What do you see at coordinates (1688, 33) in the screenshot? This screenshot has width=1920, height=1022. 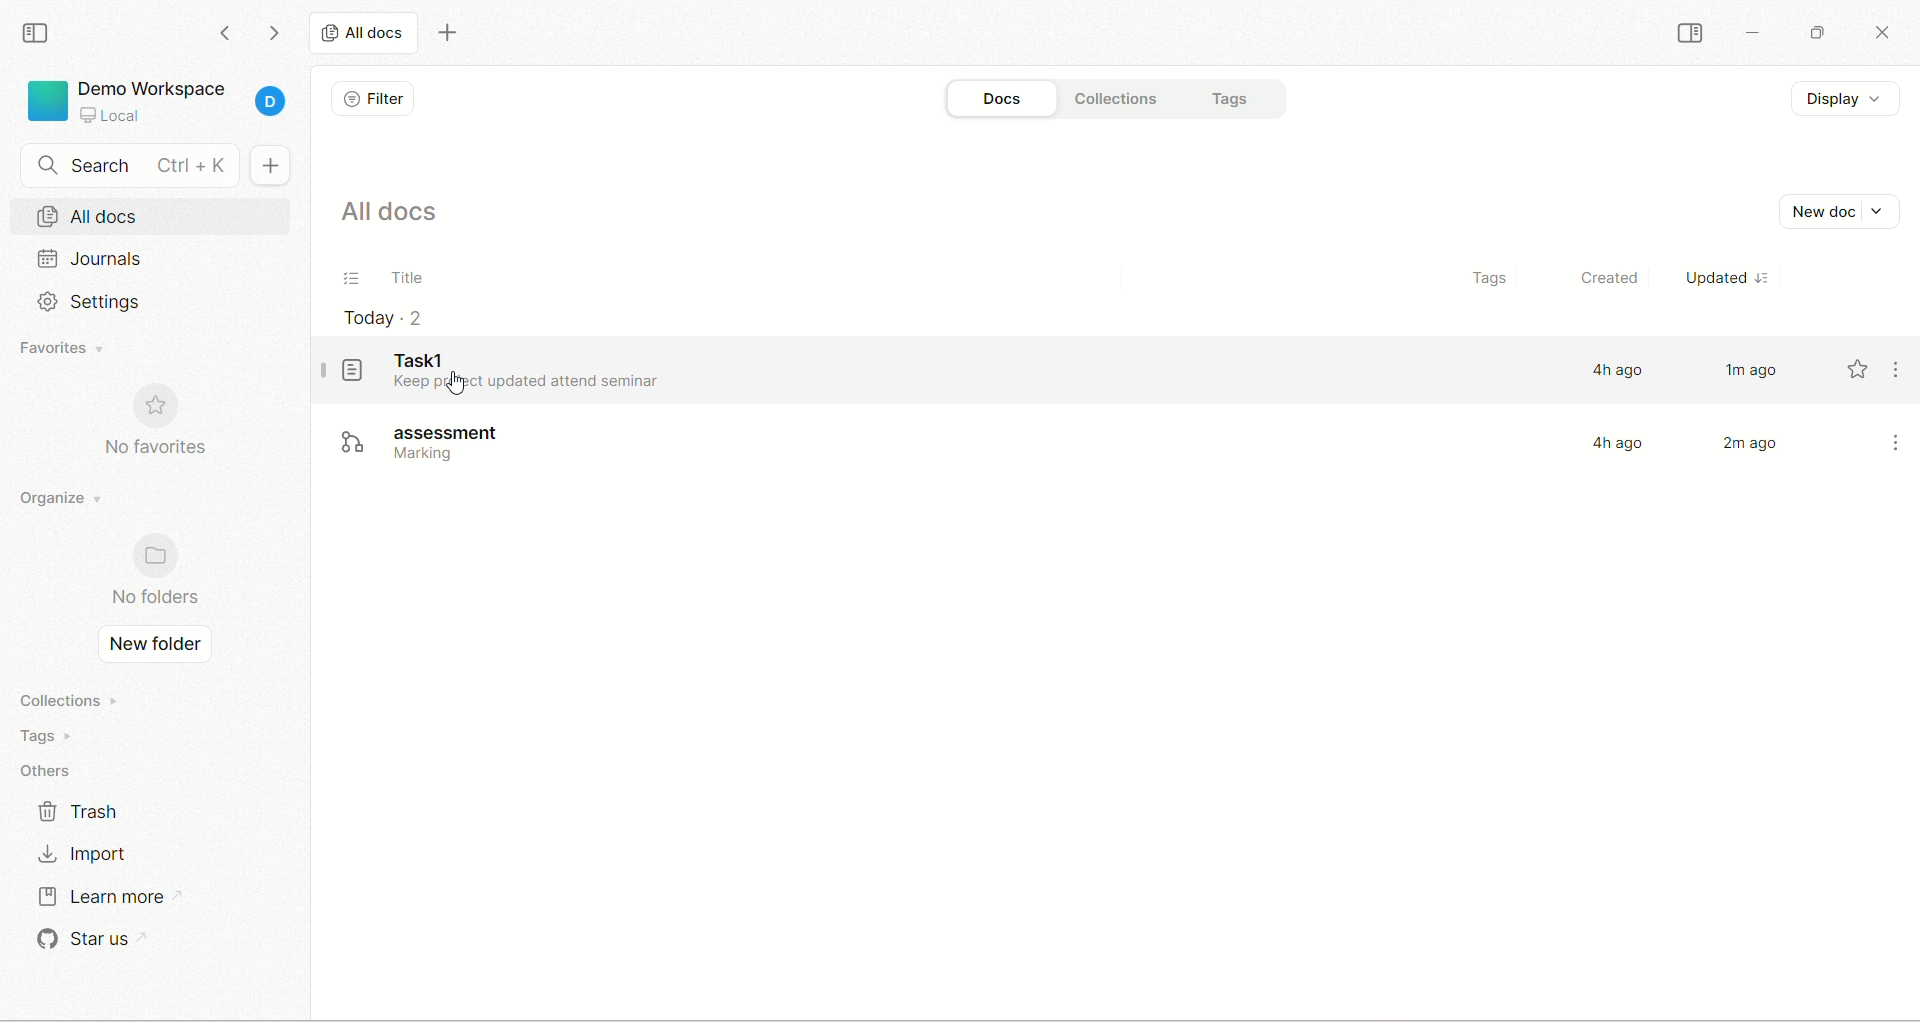 I see `collapse sidebar` at bounding box center [1688, 33].